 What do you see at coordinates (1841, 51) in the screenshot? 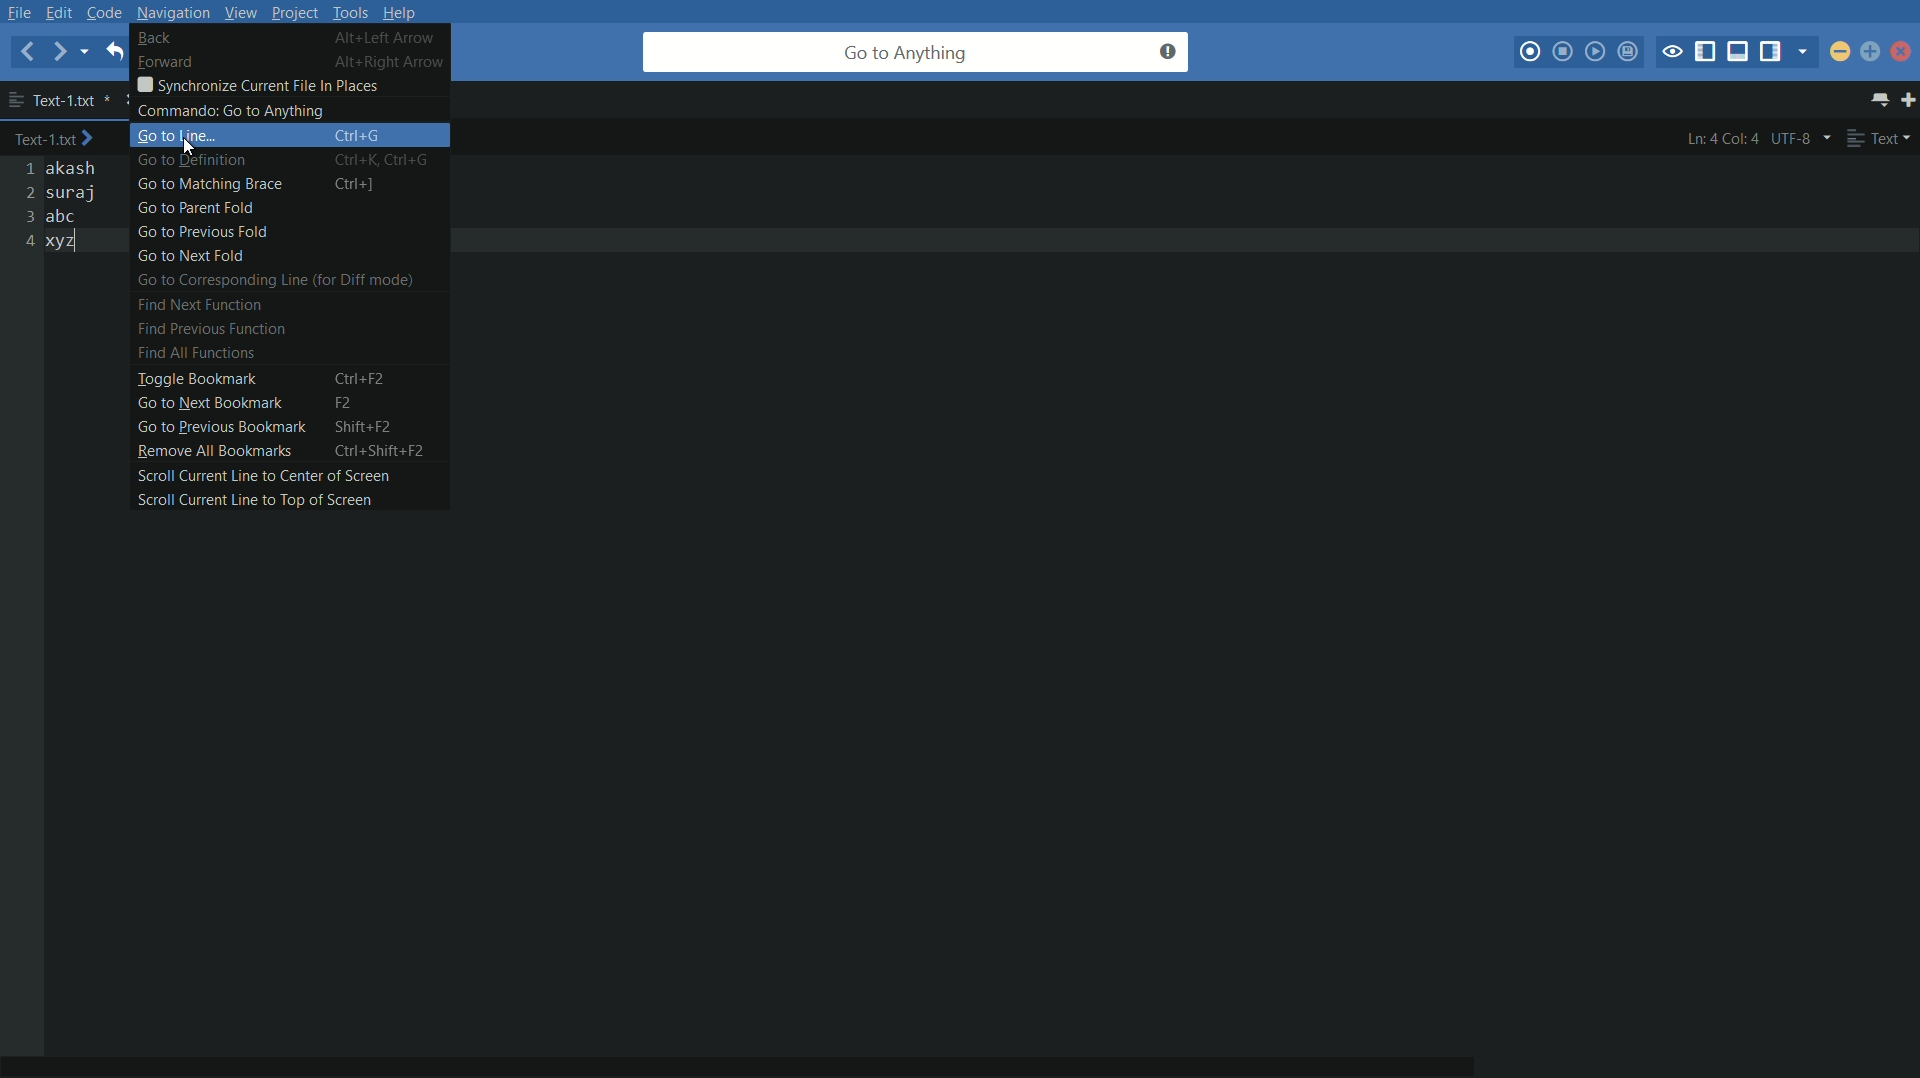
I see `minimize` at bounding box center [1841, 51].